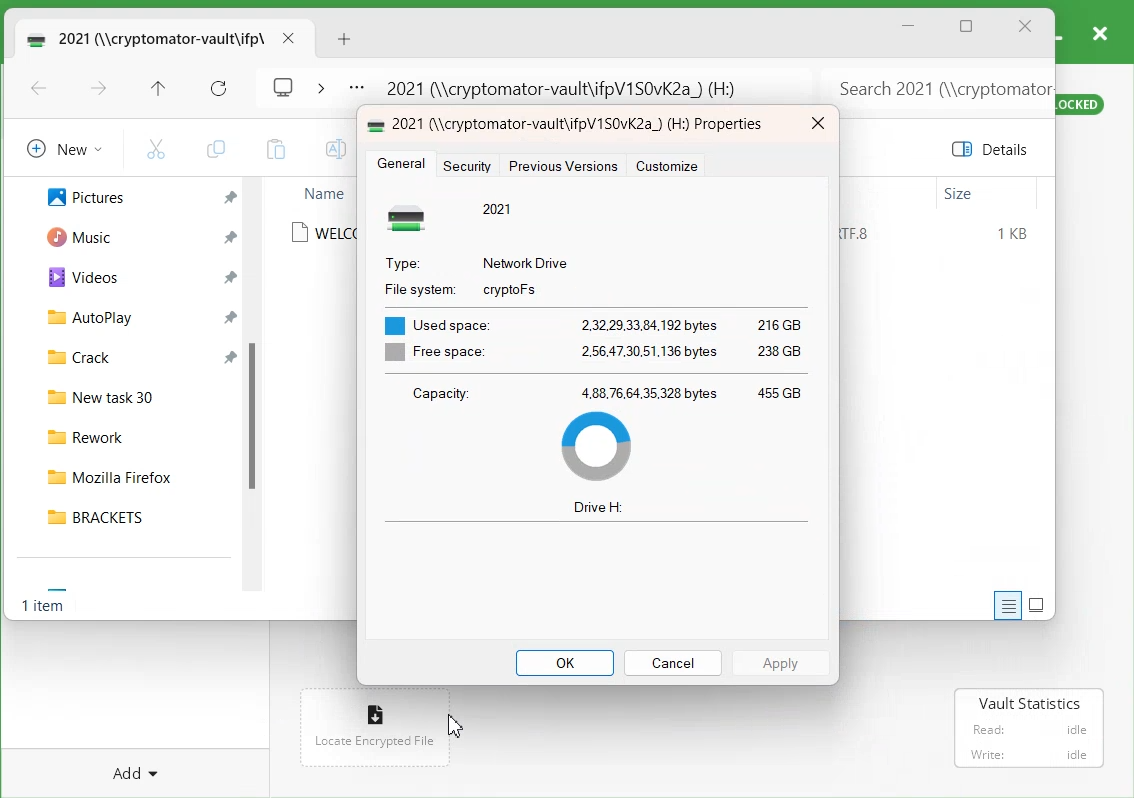 The image size is (1134, 798). I want to click on Rename, so click(333, 149).